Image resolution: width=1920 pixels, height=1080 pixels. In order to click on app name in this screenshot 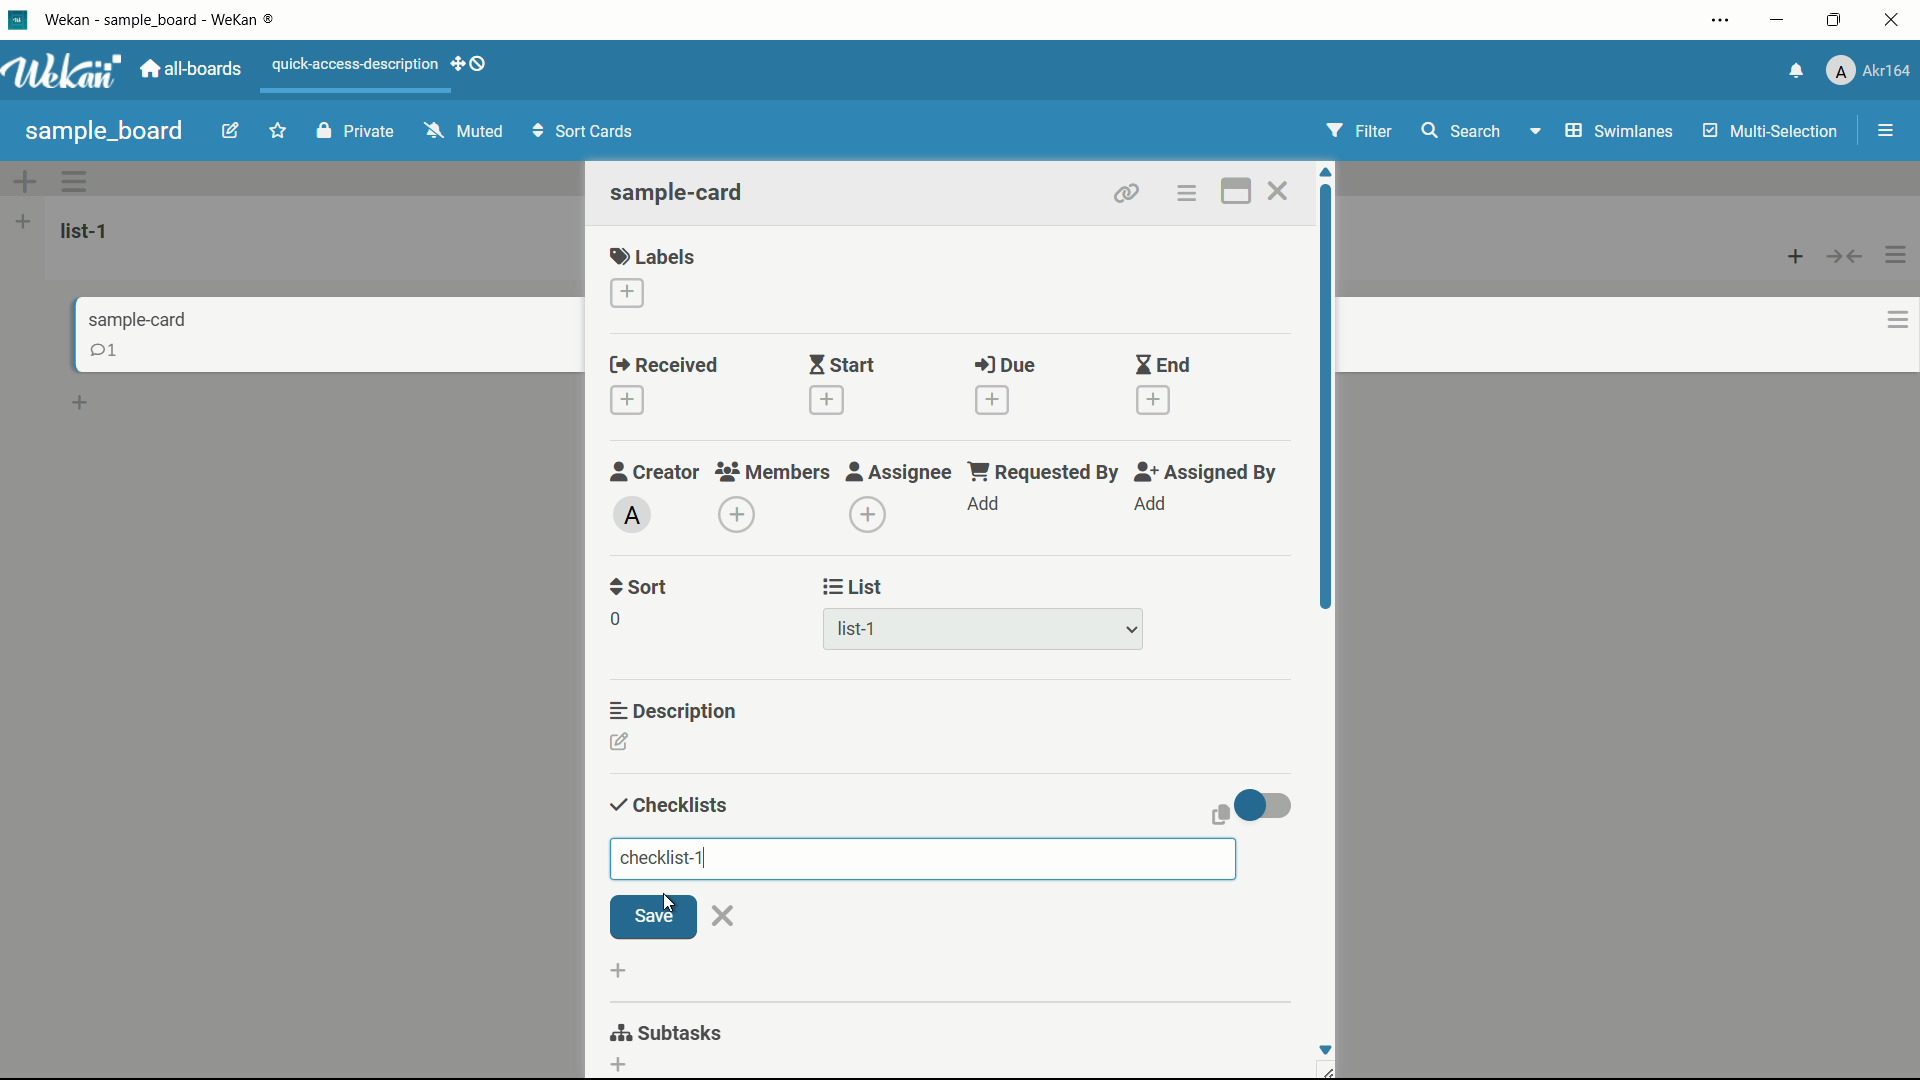, I will do `click(164, 21)`.